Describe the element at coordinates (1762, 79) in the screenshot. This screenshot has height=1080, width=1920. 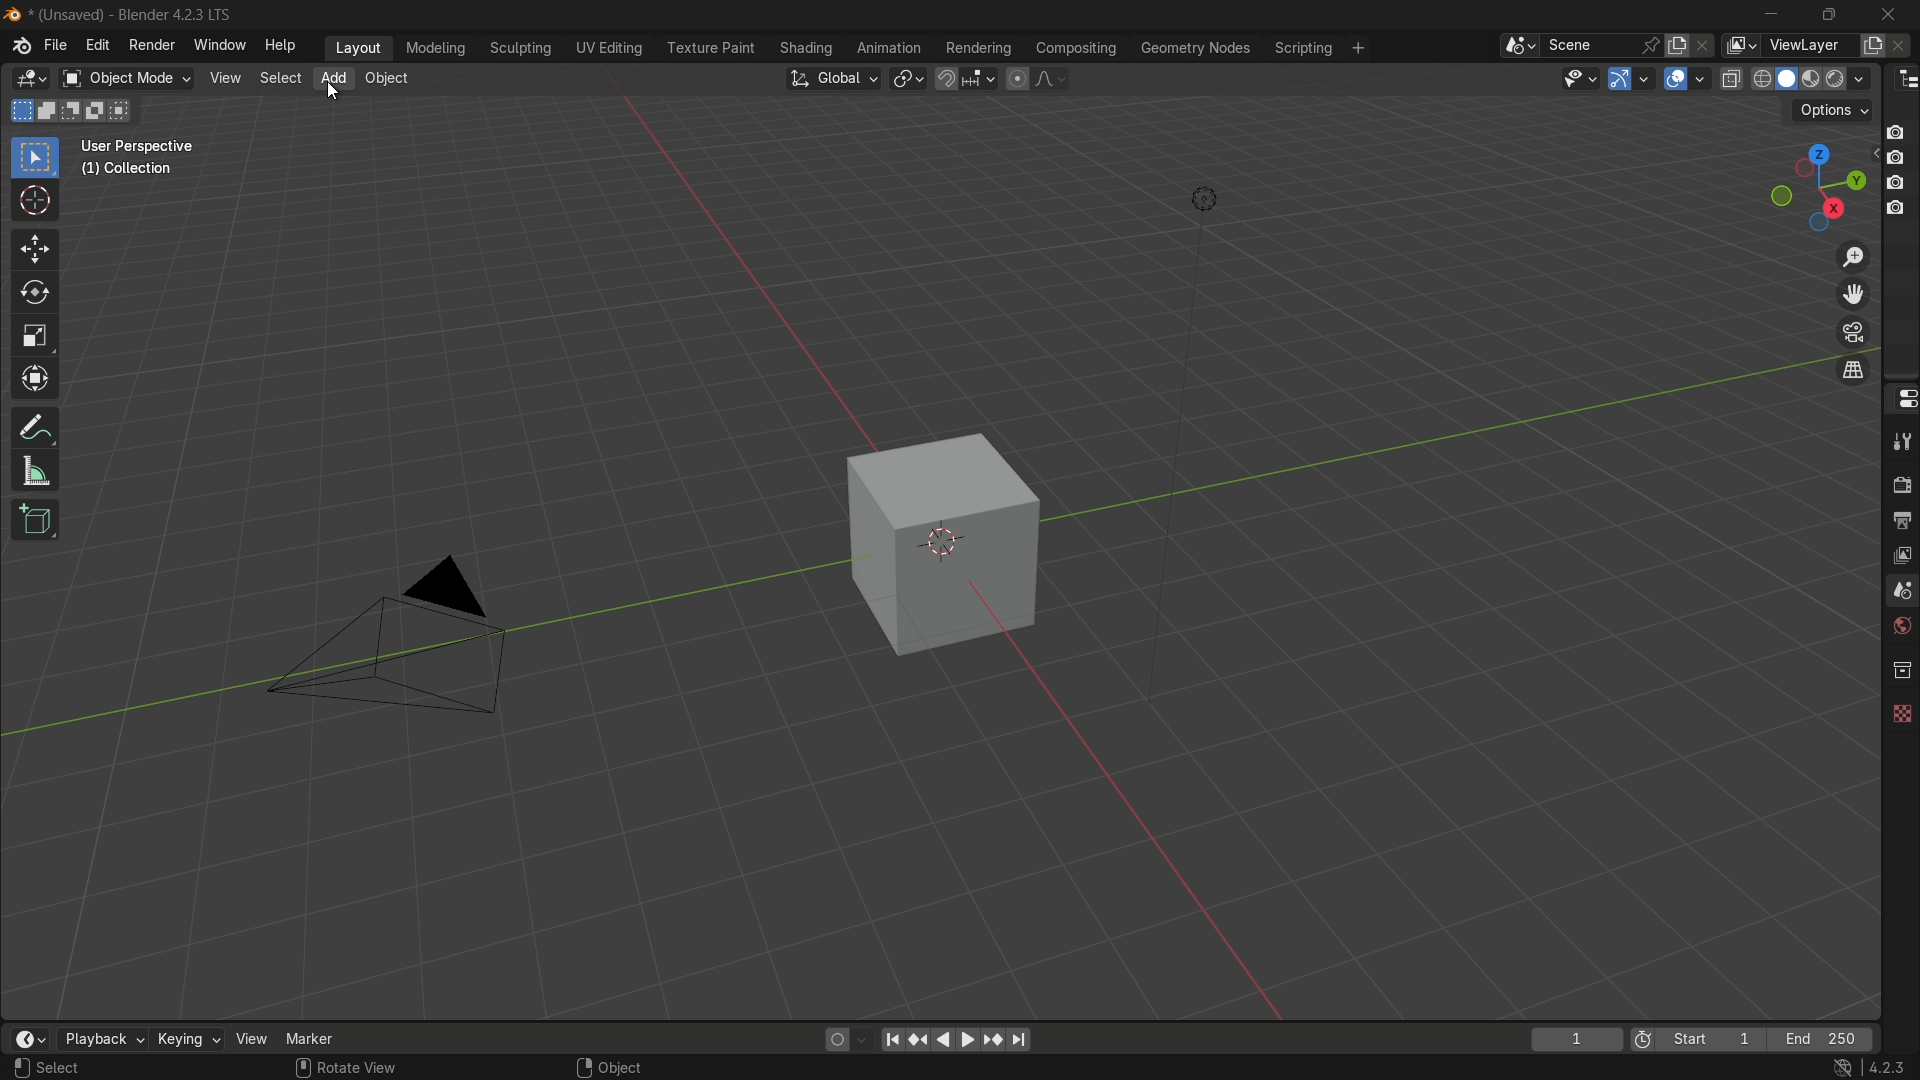
I see `wireframe` at that location.